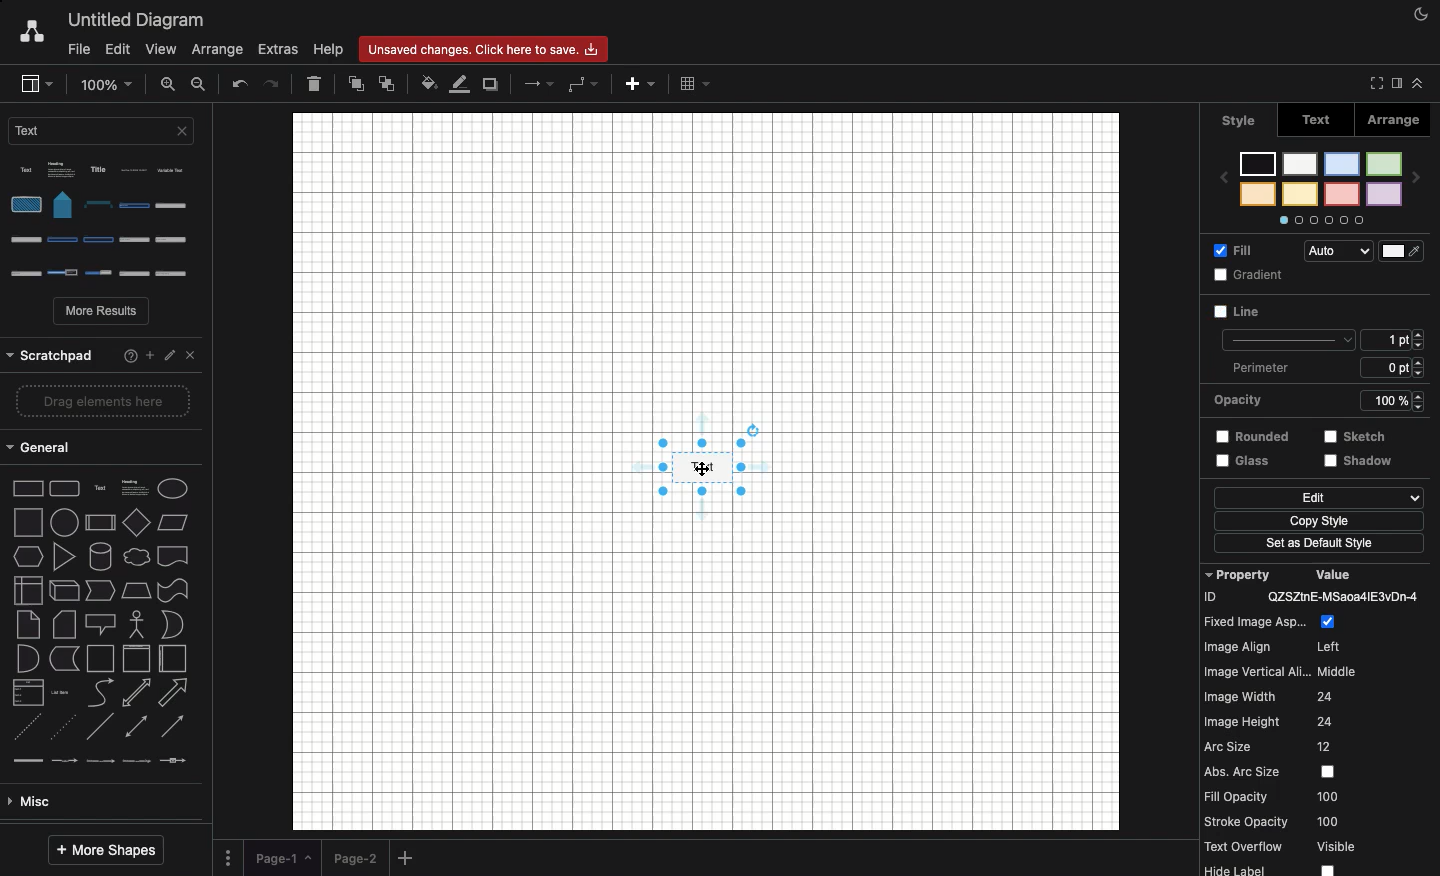  Describe the element at coordinates (105, 851) in the screenshot. I see `More shapes` at that location.